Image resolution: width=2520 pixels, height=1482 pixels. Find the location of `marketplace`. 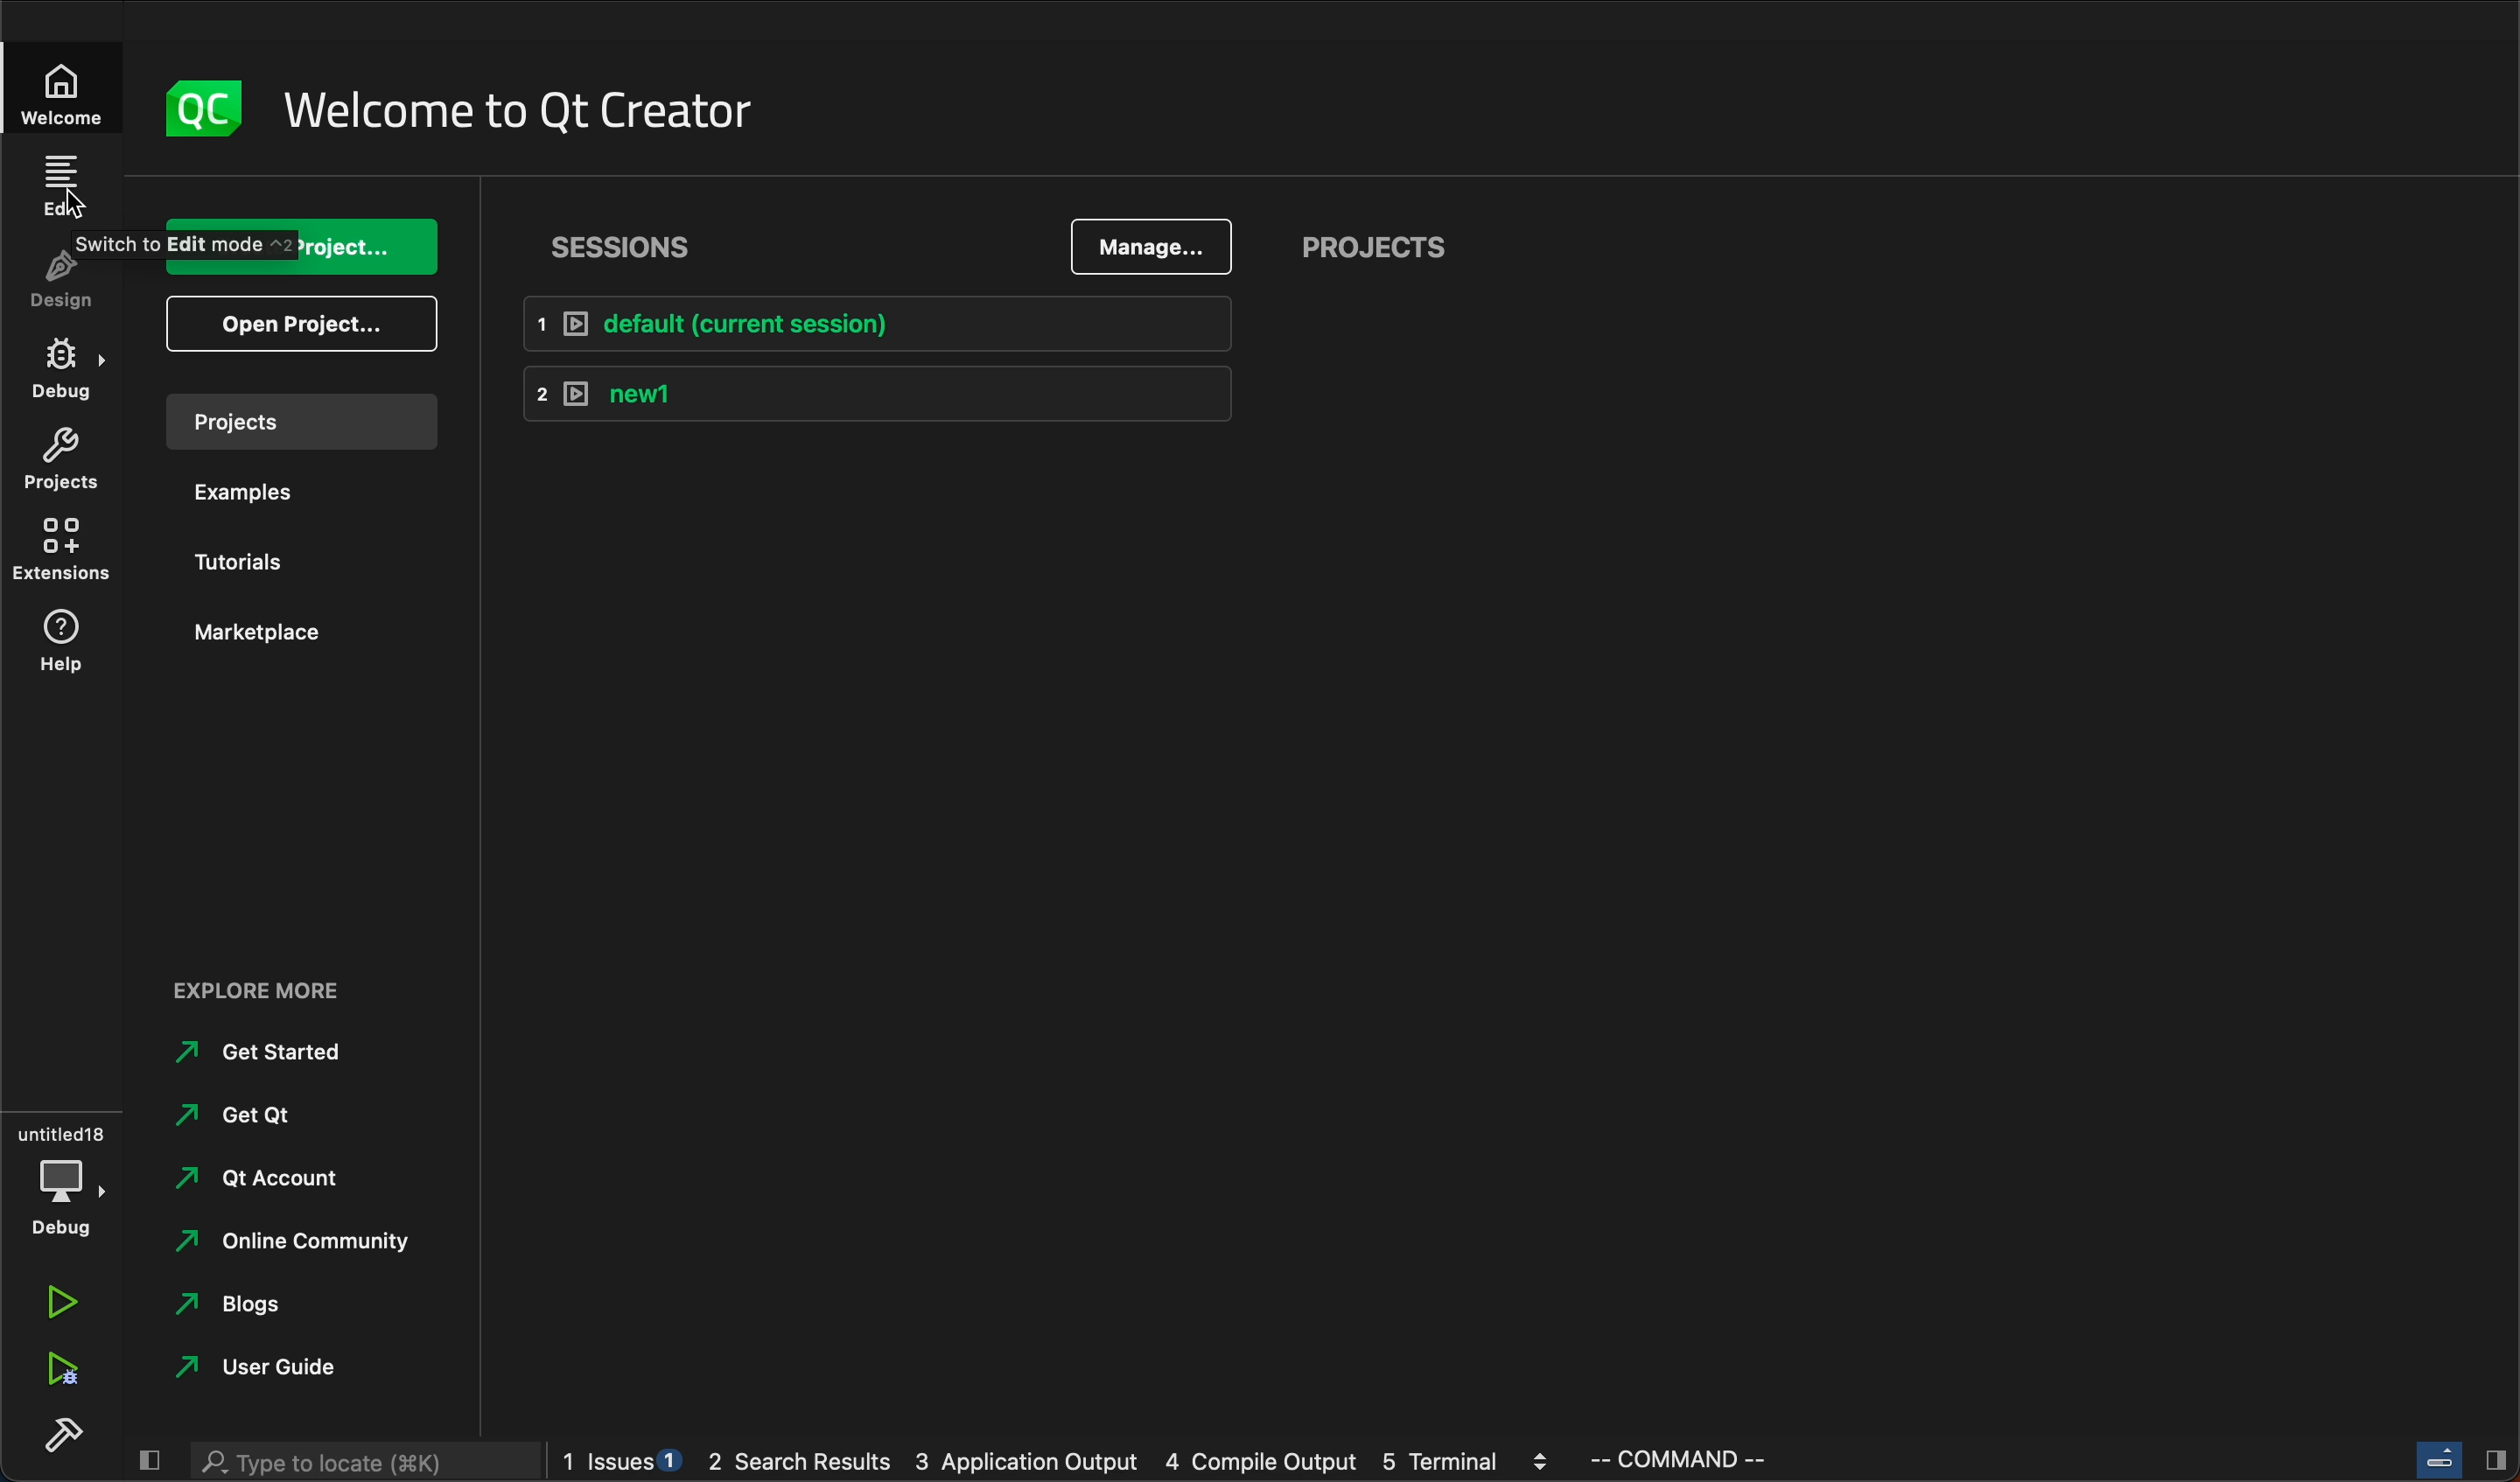

marketplace is located at coordinates (256, 633).